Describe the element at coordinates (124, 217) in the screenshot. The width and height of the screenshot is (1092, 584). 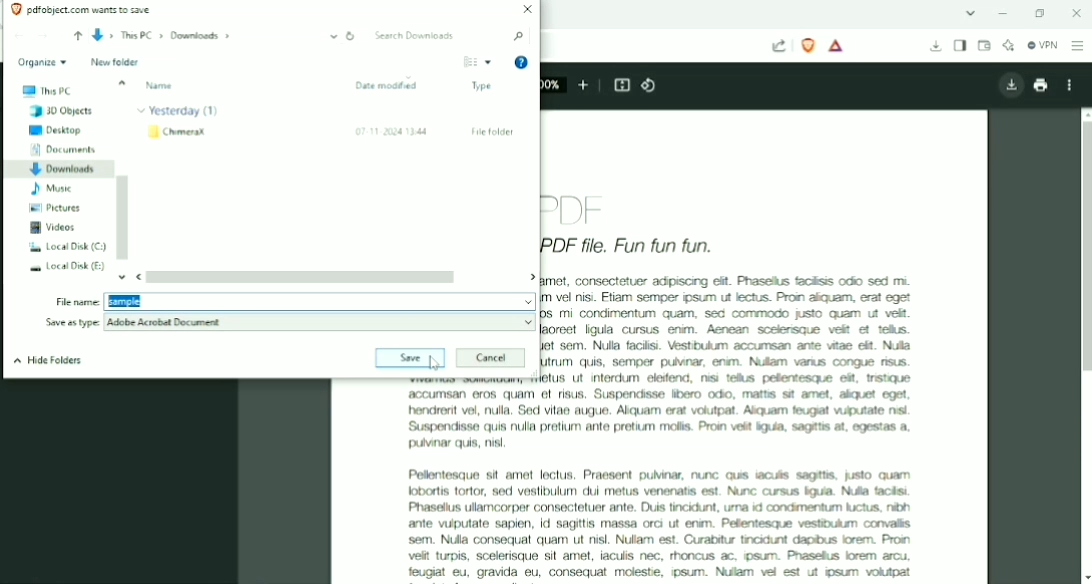
I see `Vertical scrollbar` at that location.